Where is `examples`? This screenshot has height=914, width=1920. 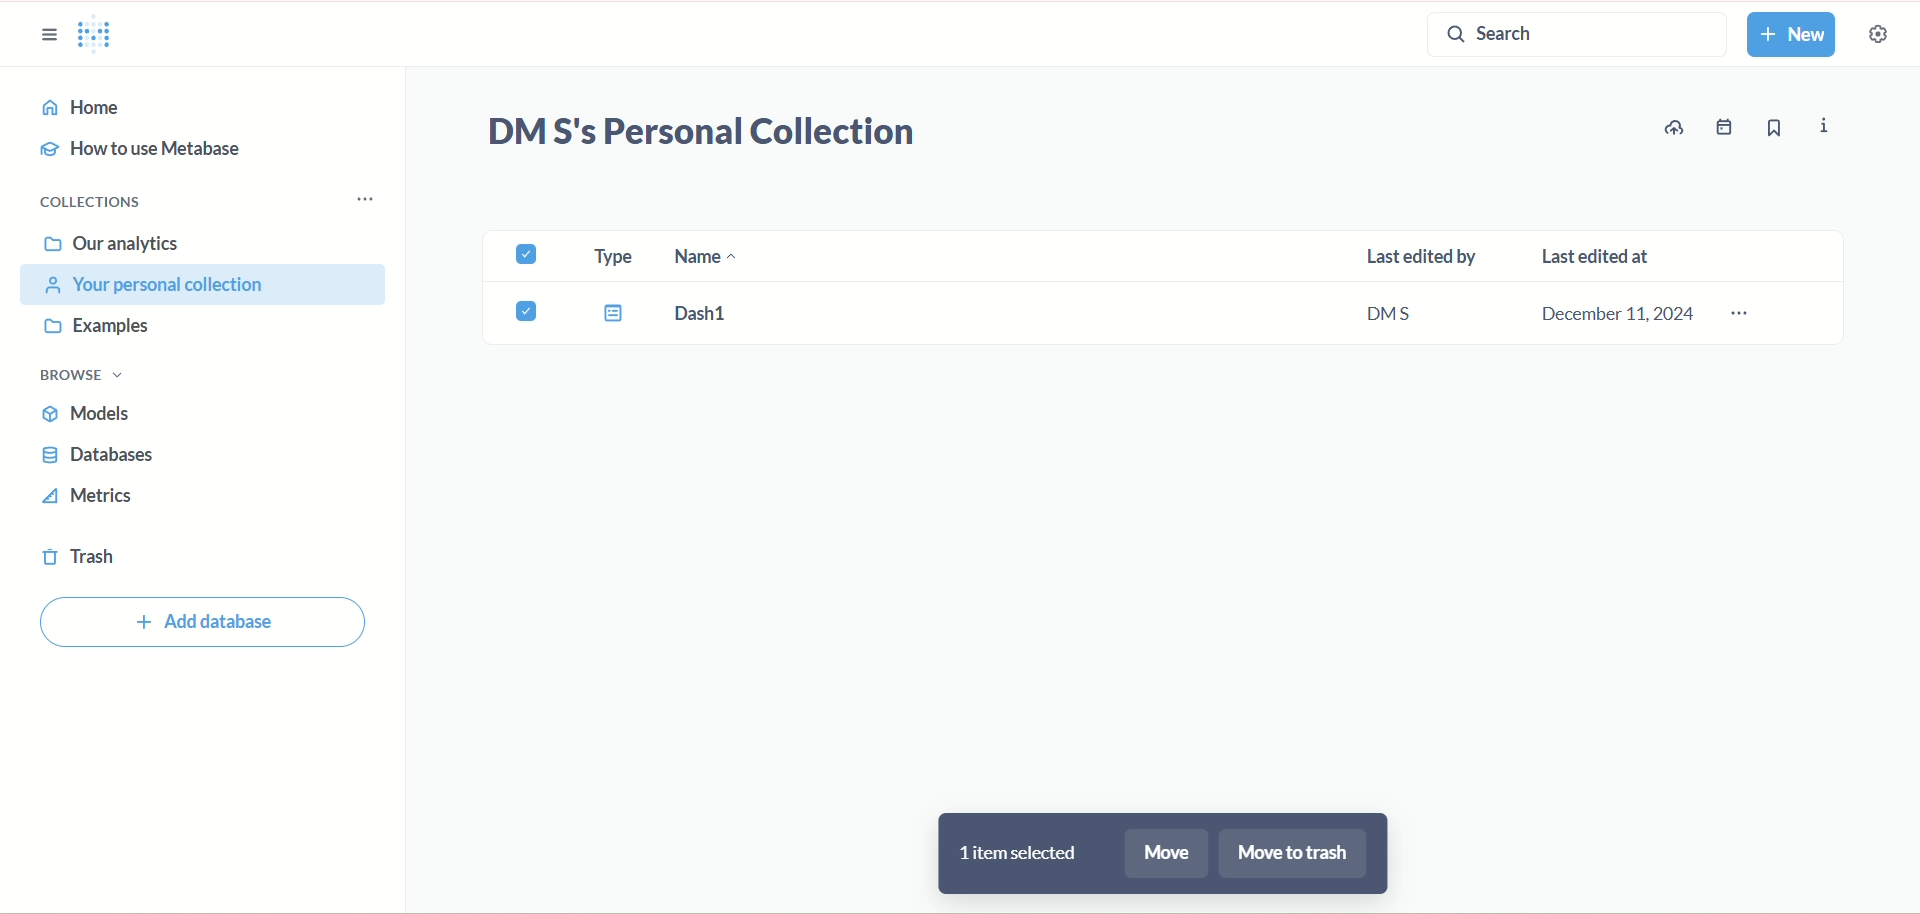 examples is located at coordinates (101, 325).